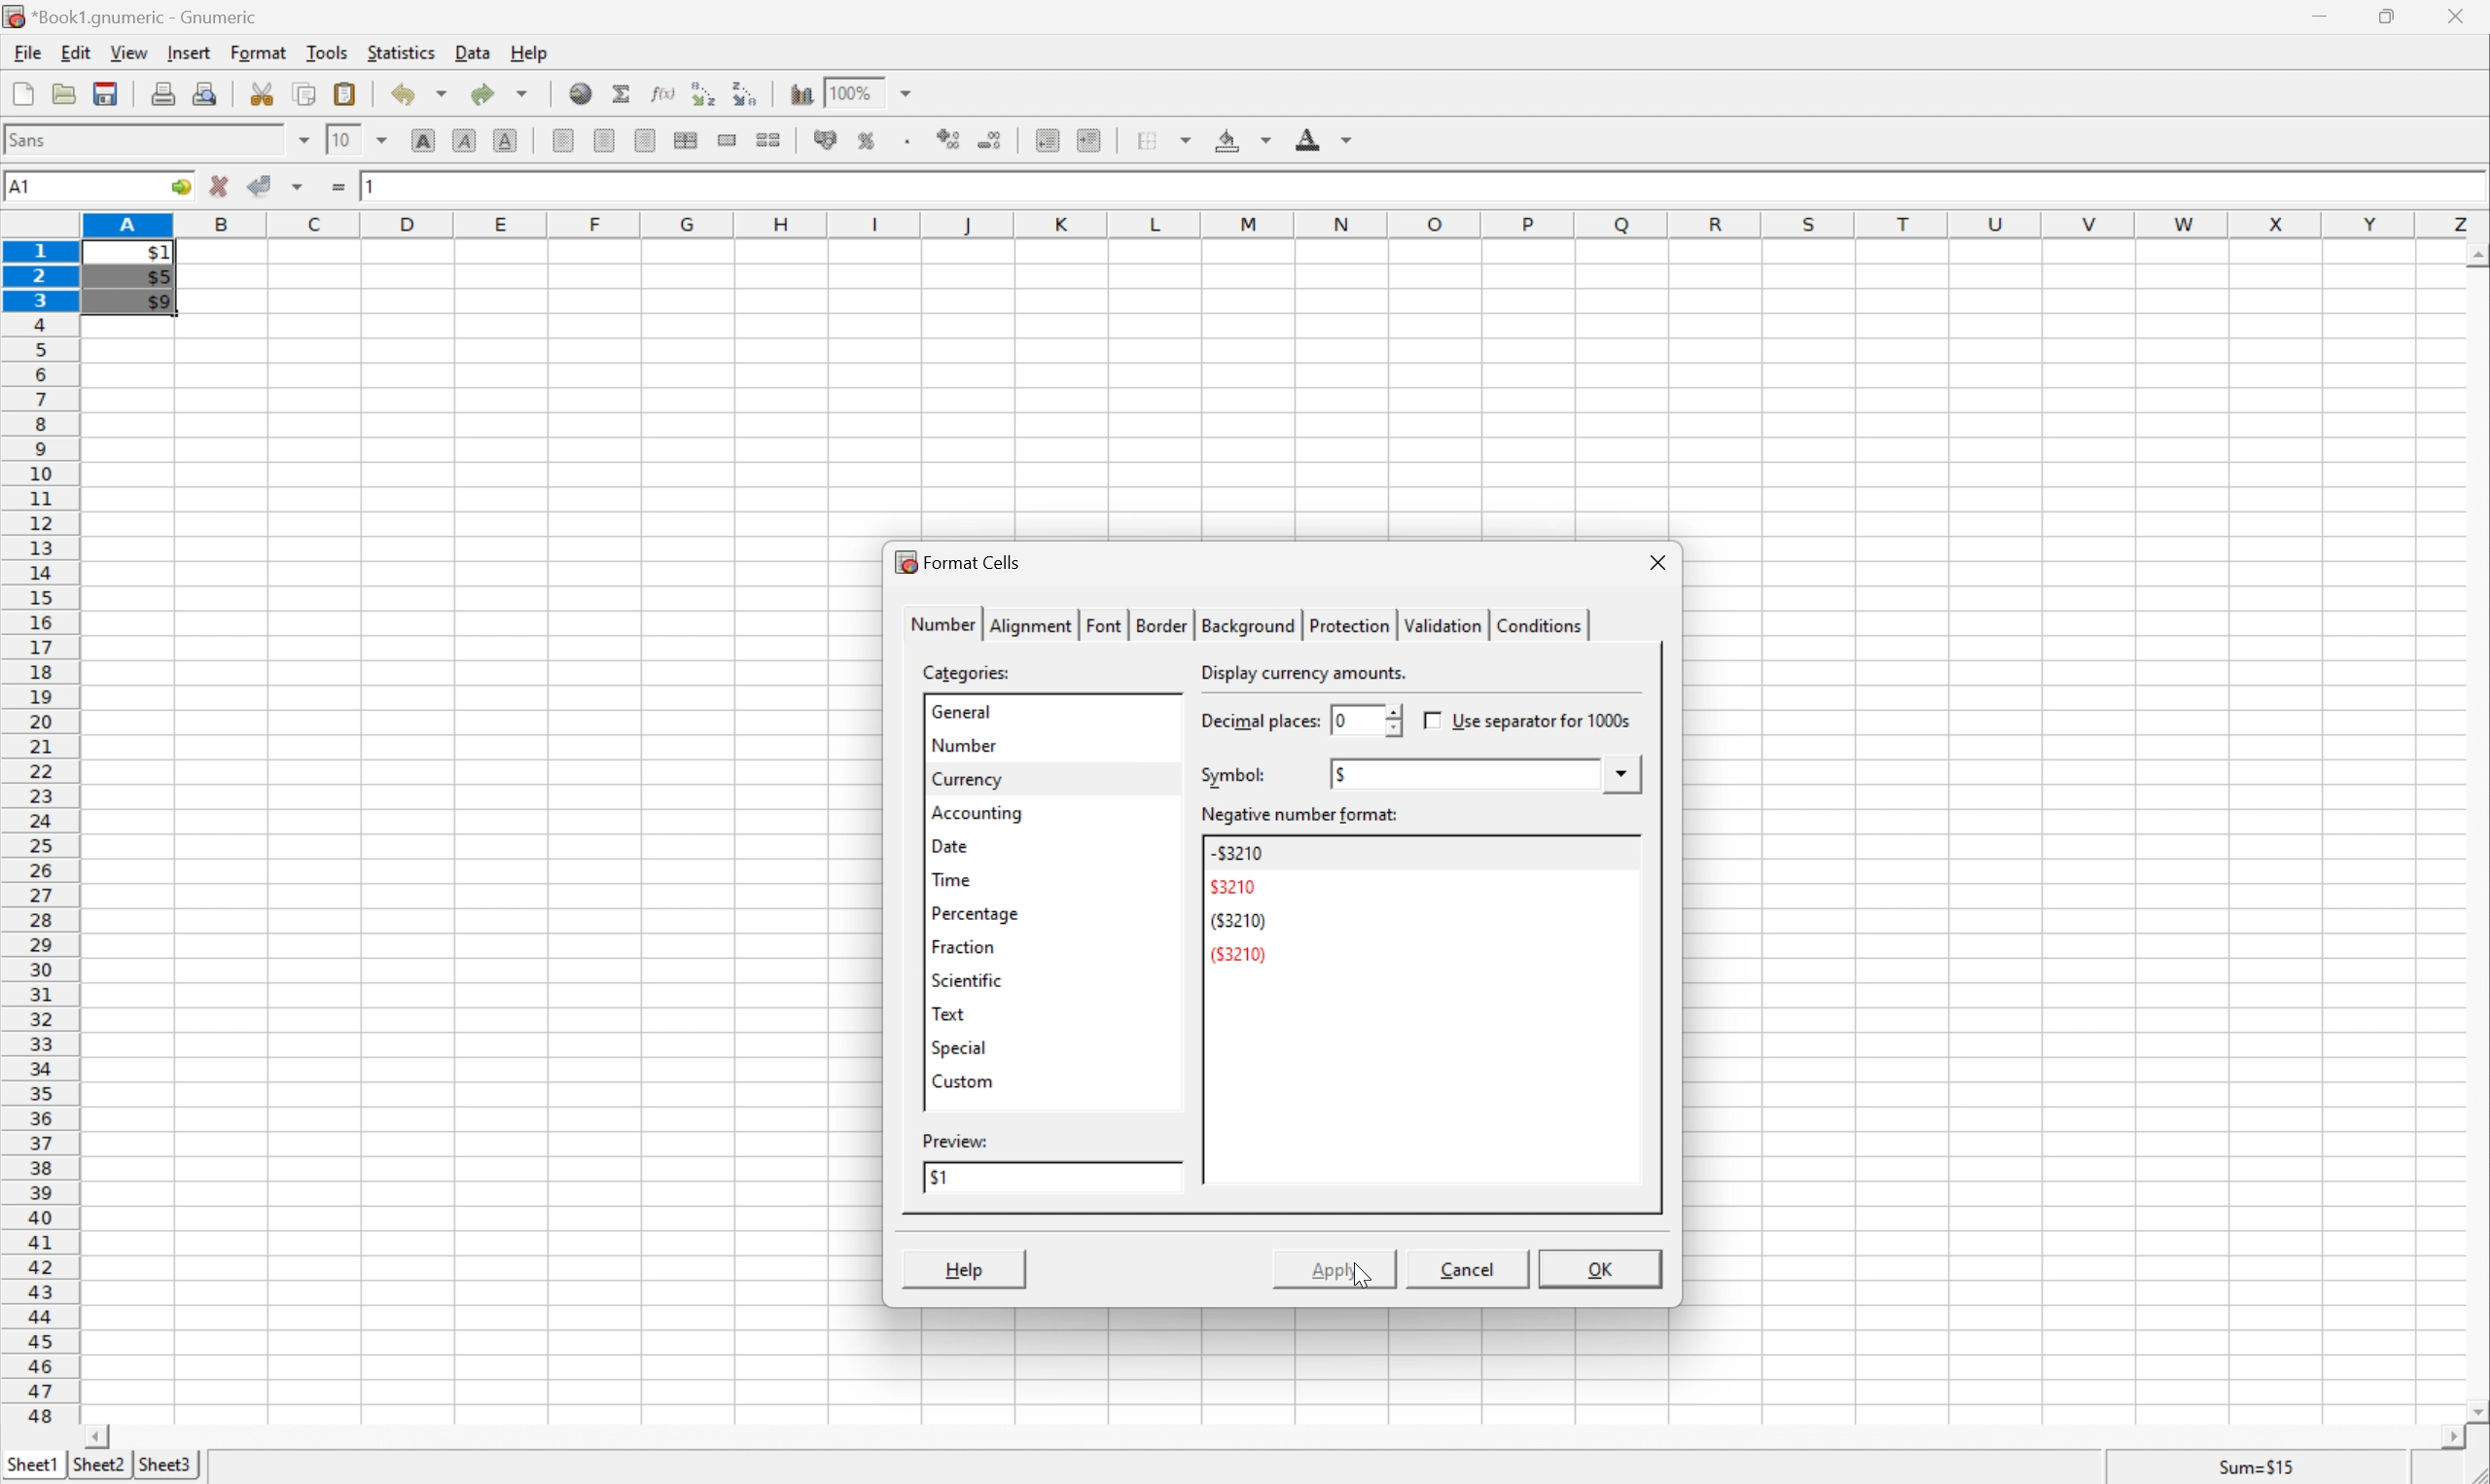 The image size is (2490, 1484). What do you see at coordinates (500, 93) in the screenshot?
I see `redo` at bounding box center [500, 93].